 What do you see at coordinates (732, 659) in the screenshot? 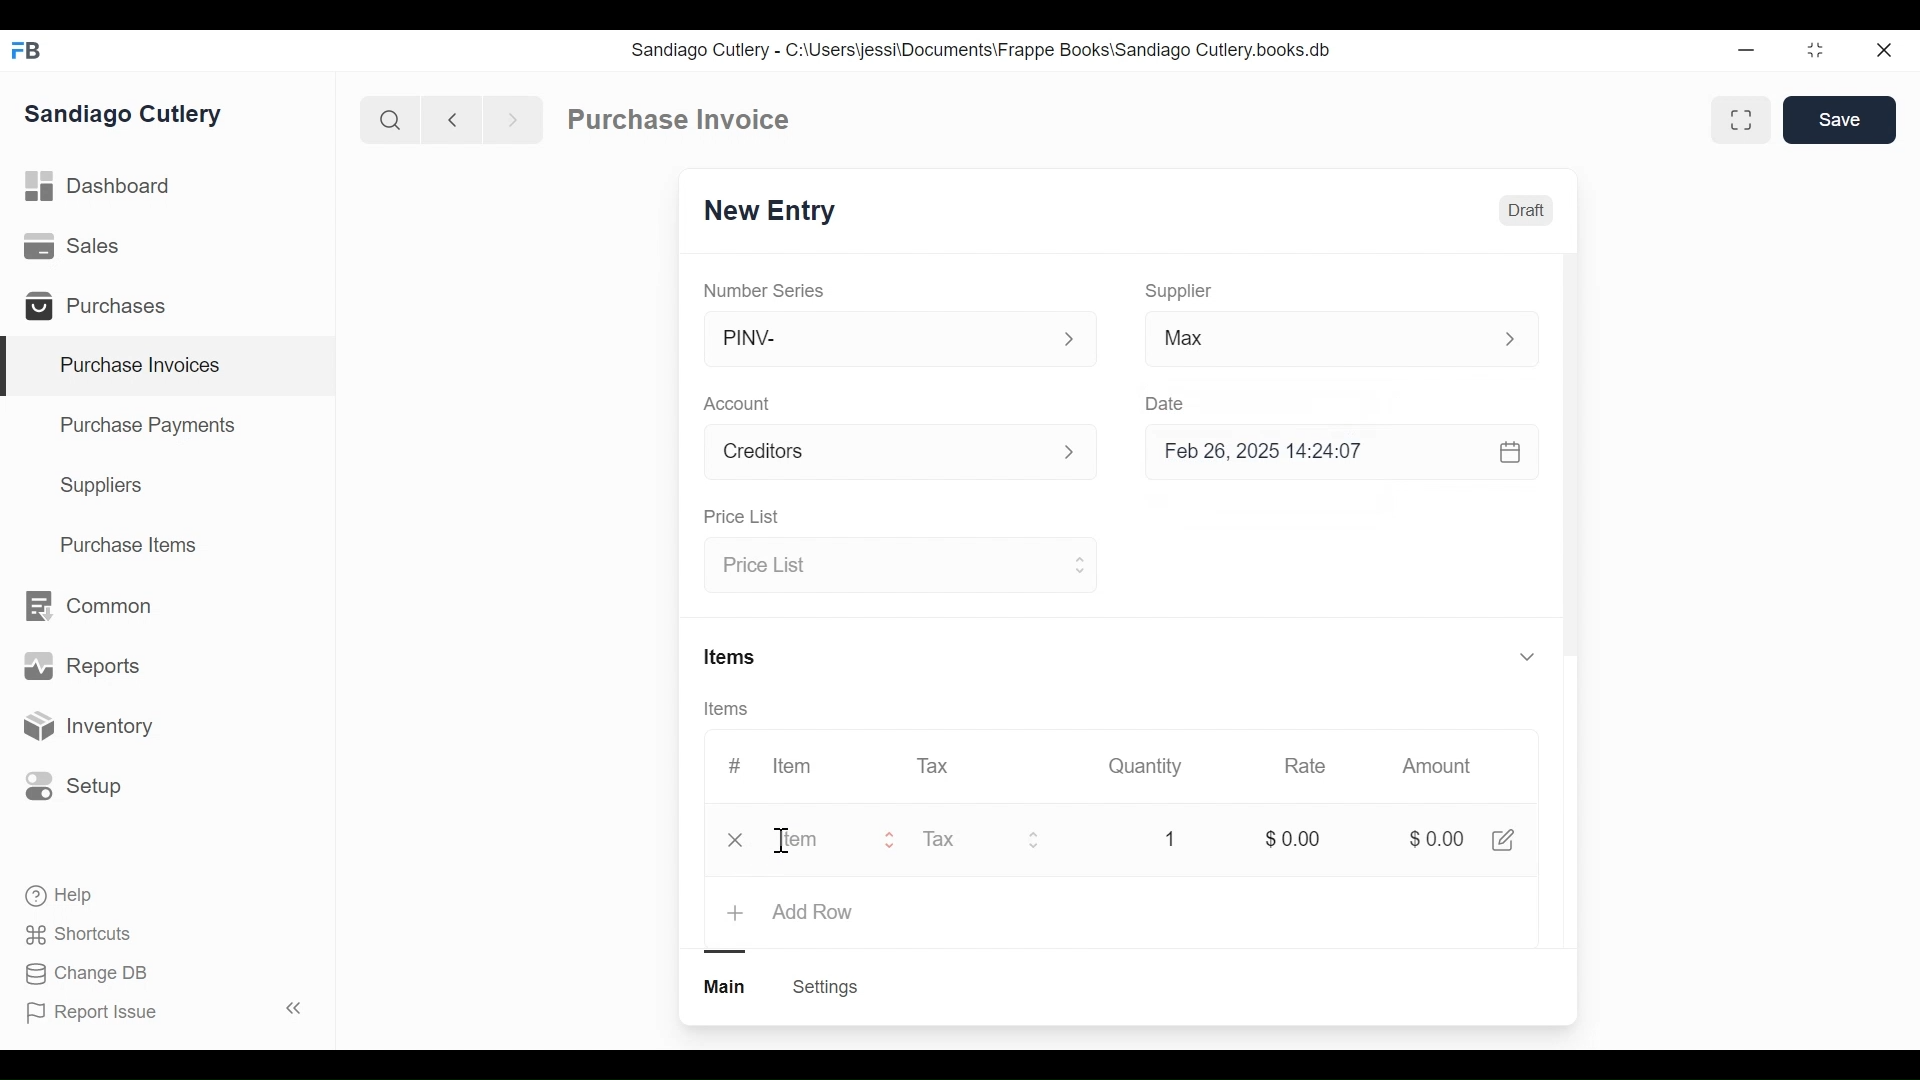
I see `Items` at bounding box center [732, 659].